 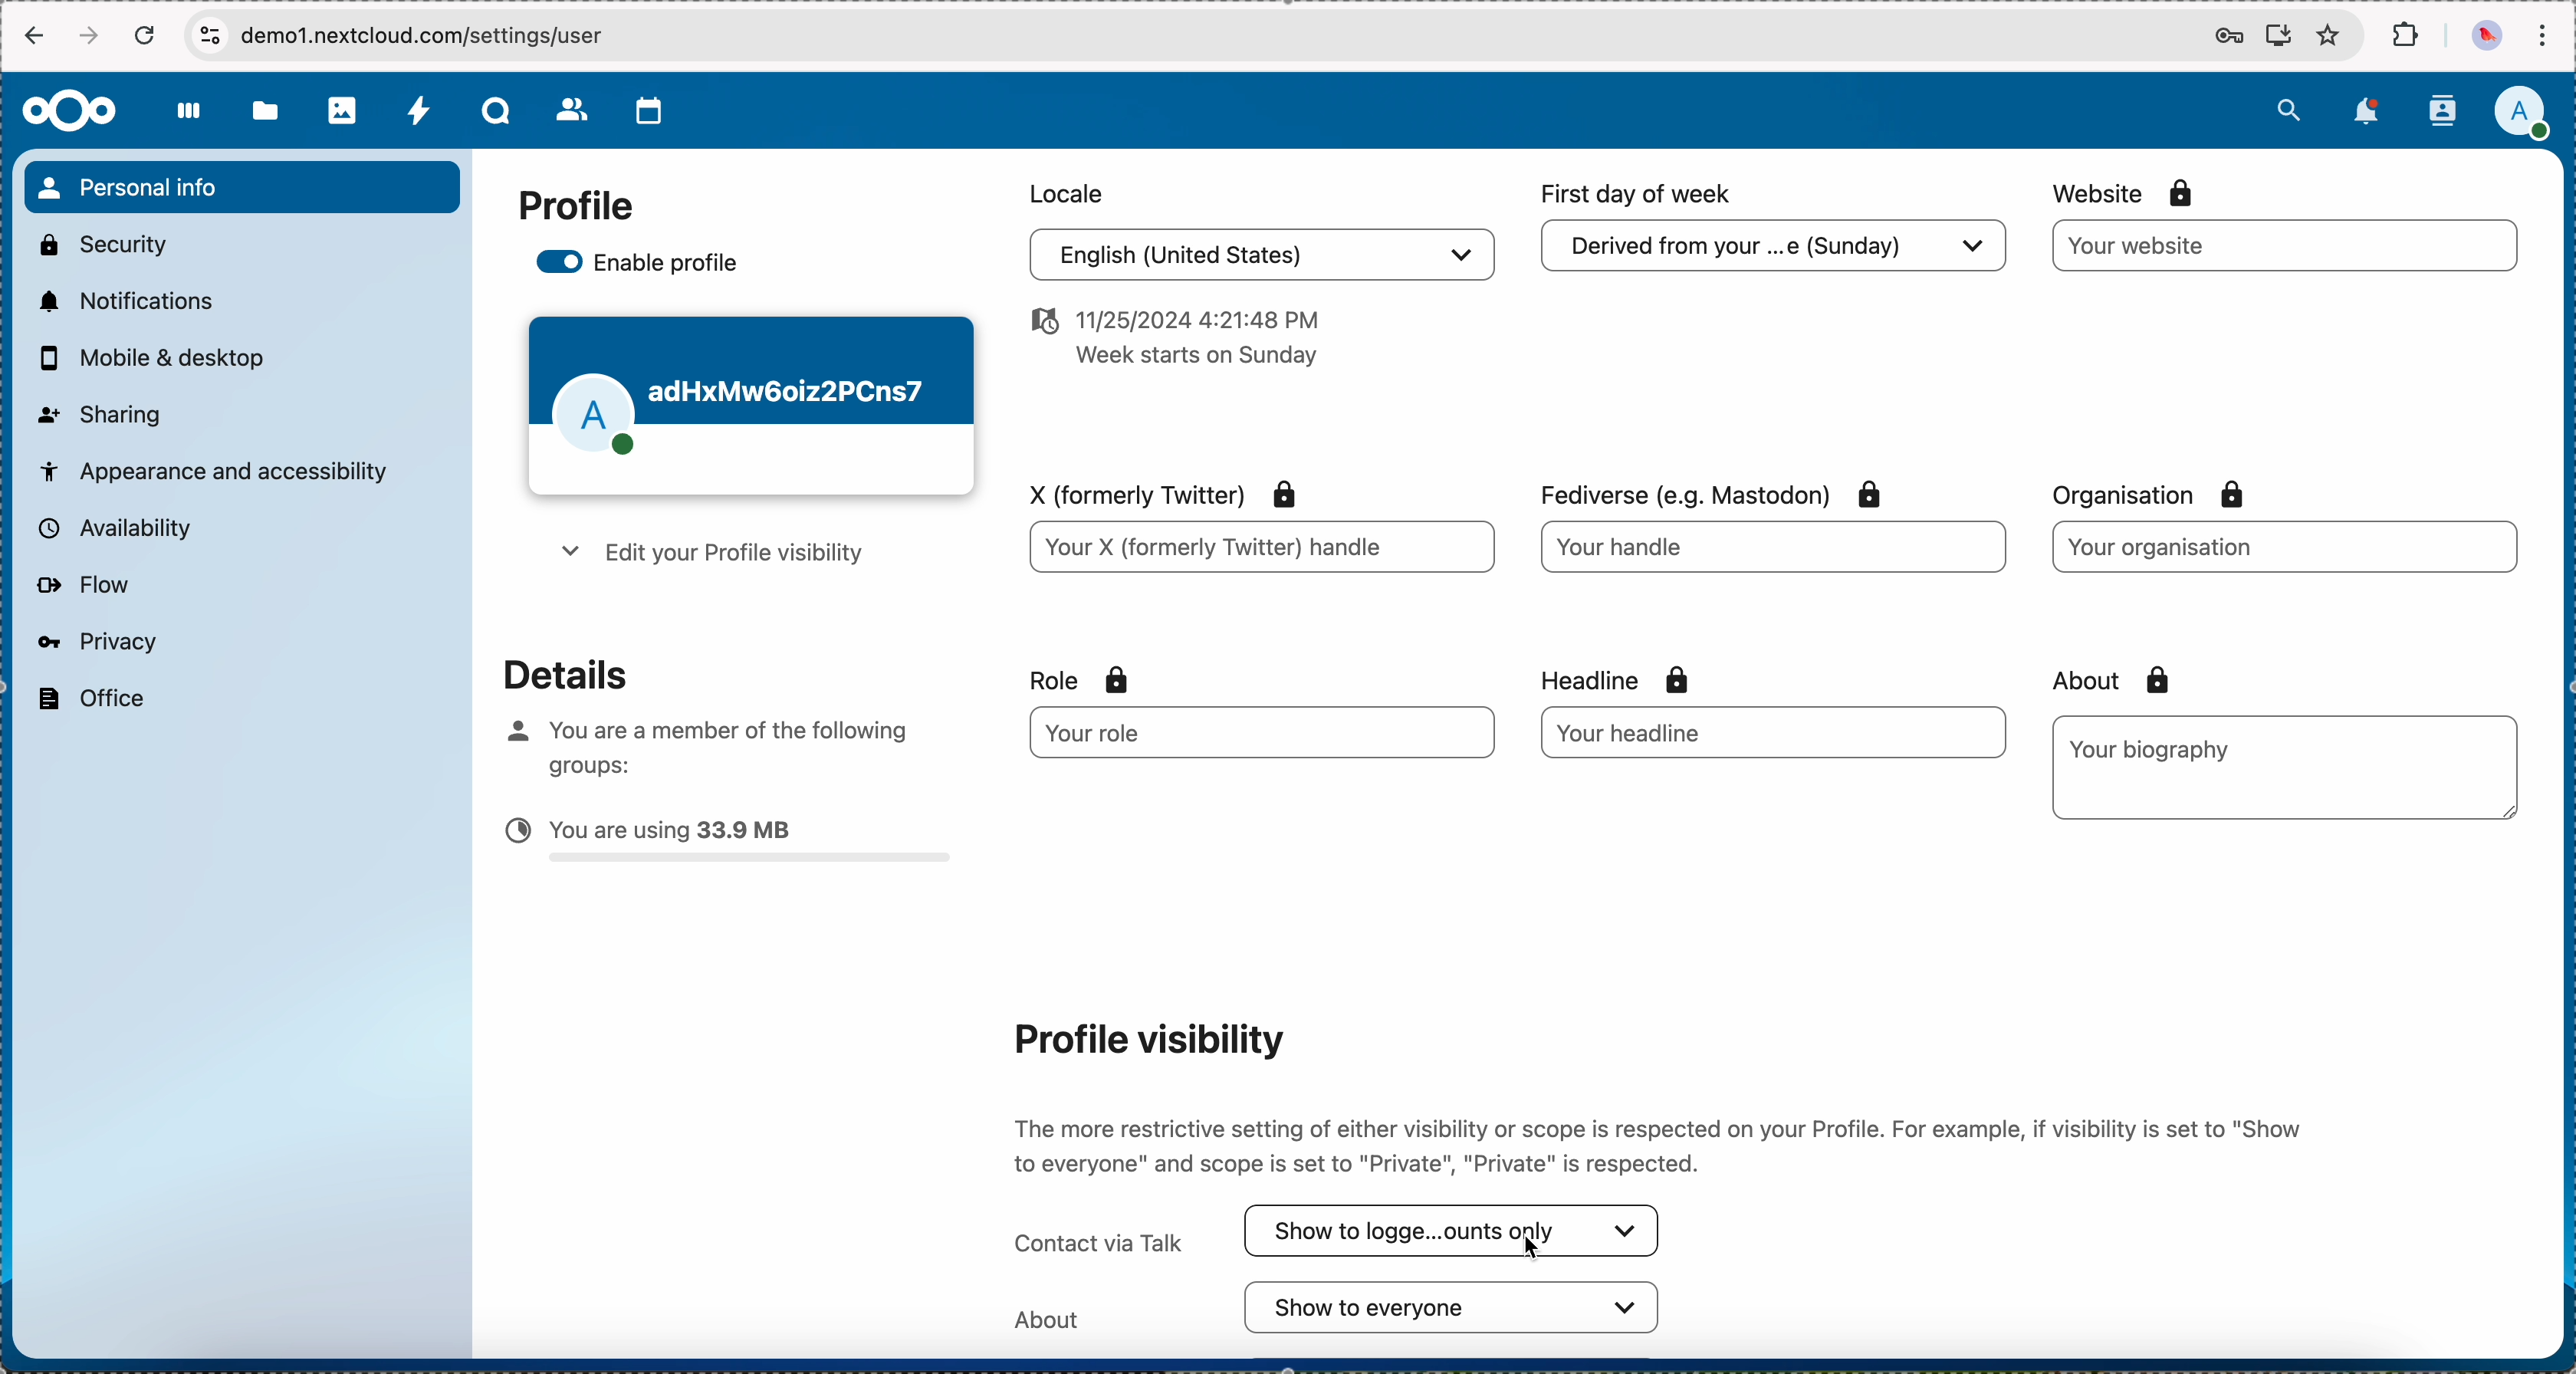 What do you see at coordinates (209, 34) in the screenshot?
I see `controls` at bounding box center [209, 34].